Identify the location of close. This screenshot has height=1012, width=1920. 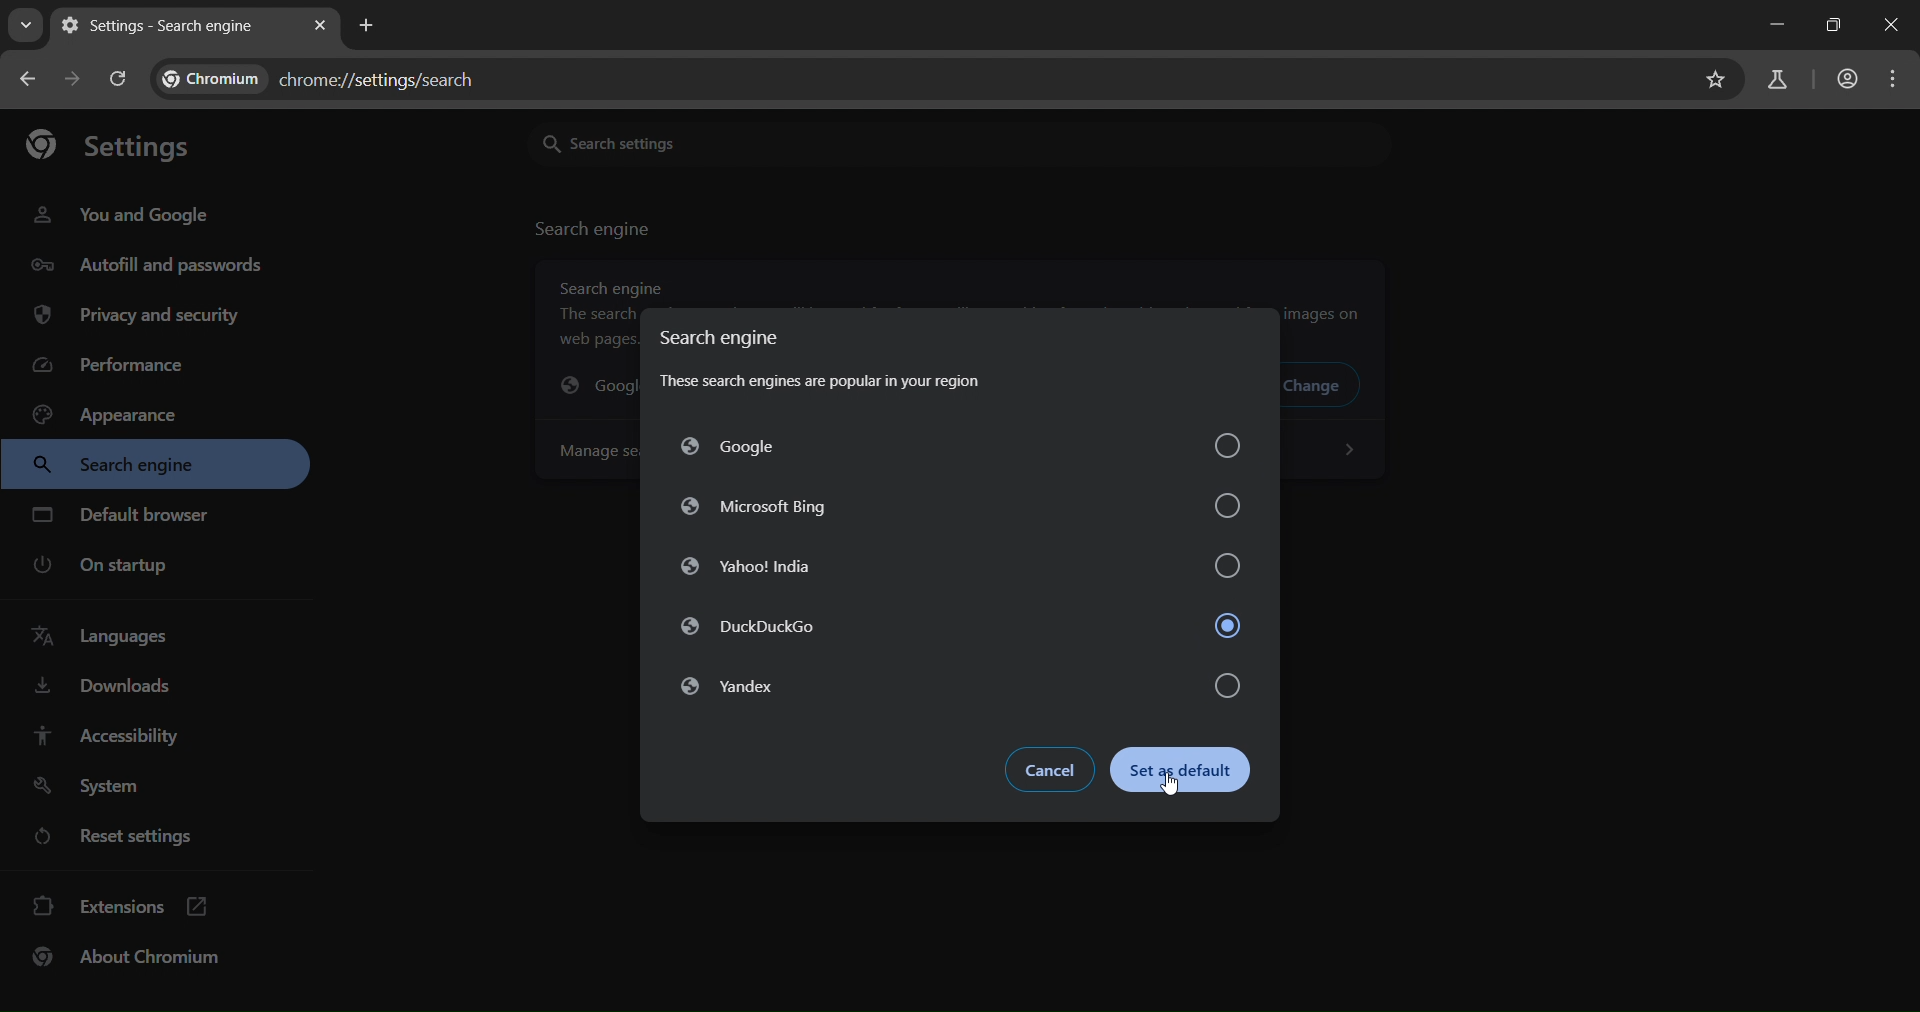
(1894, 24).